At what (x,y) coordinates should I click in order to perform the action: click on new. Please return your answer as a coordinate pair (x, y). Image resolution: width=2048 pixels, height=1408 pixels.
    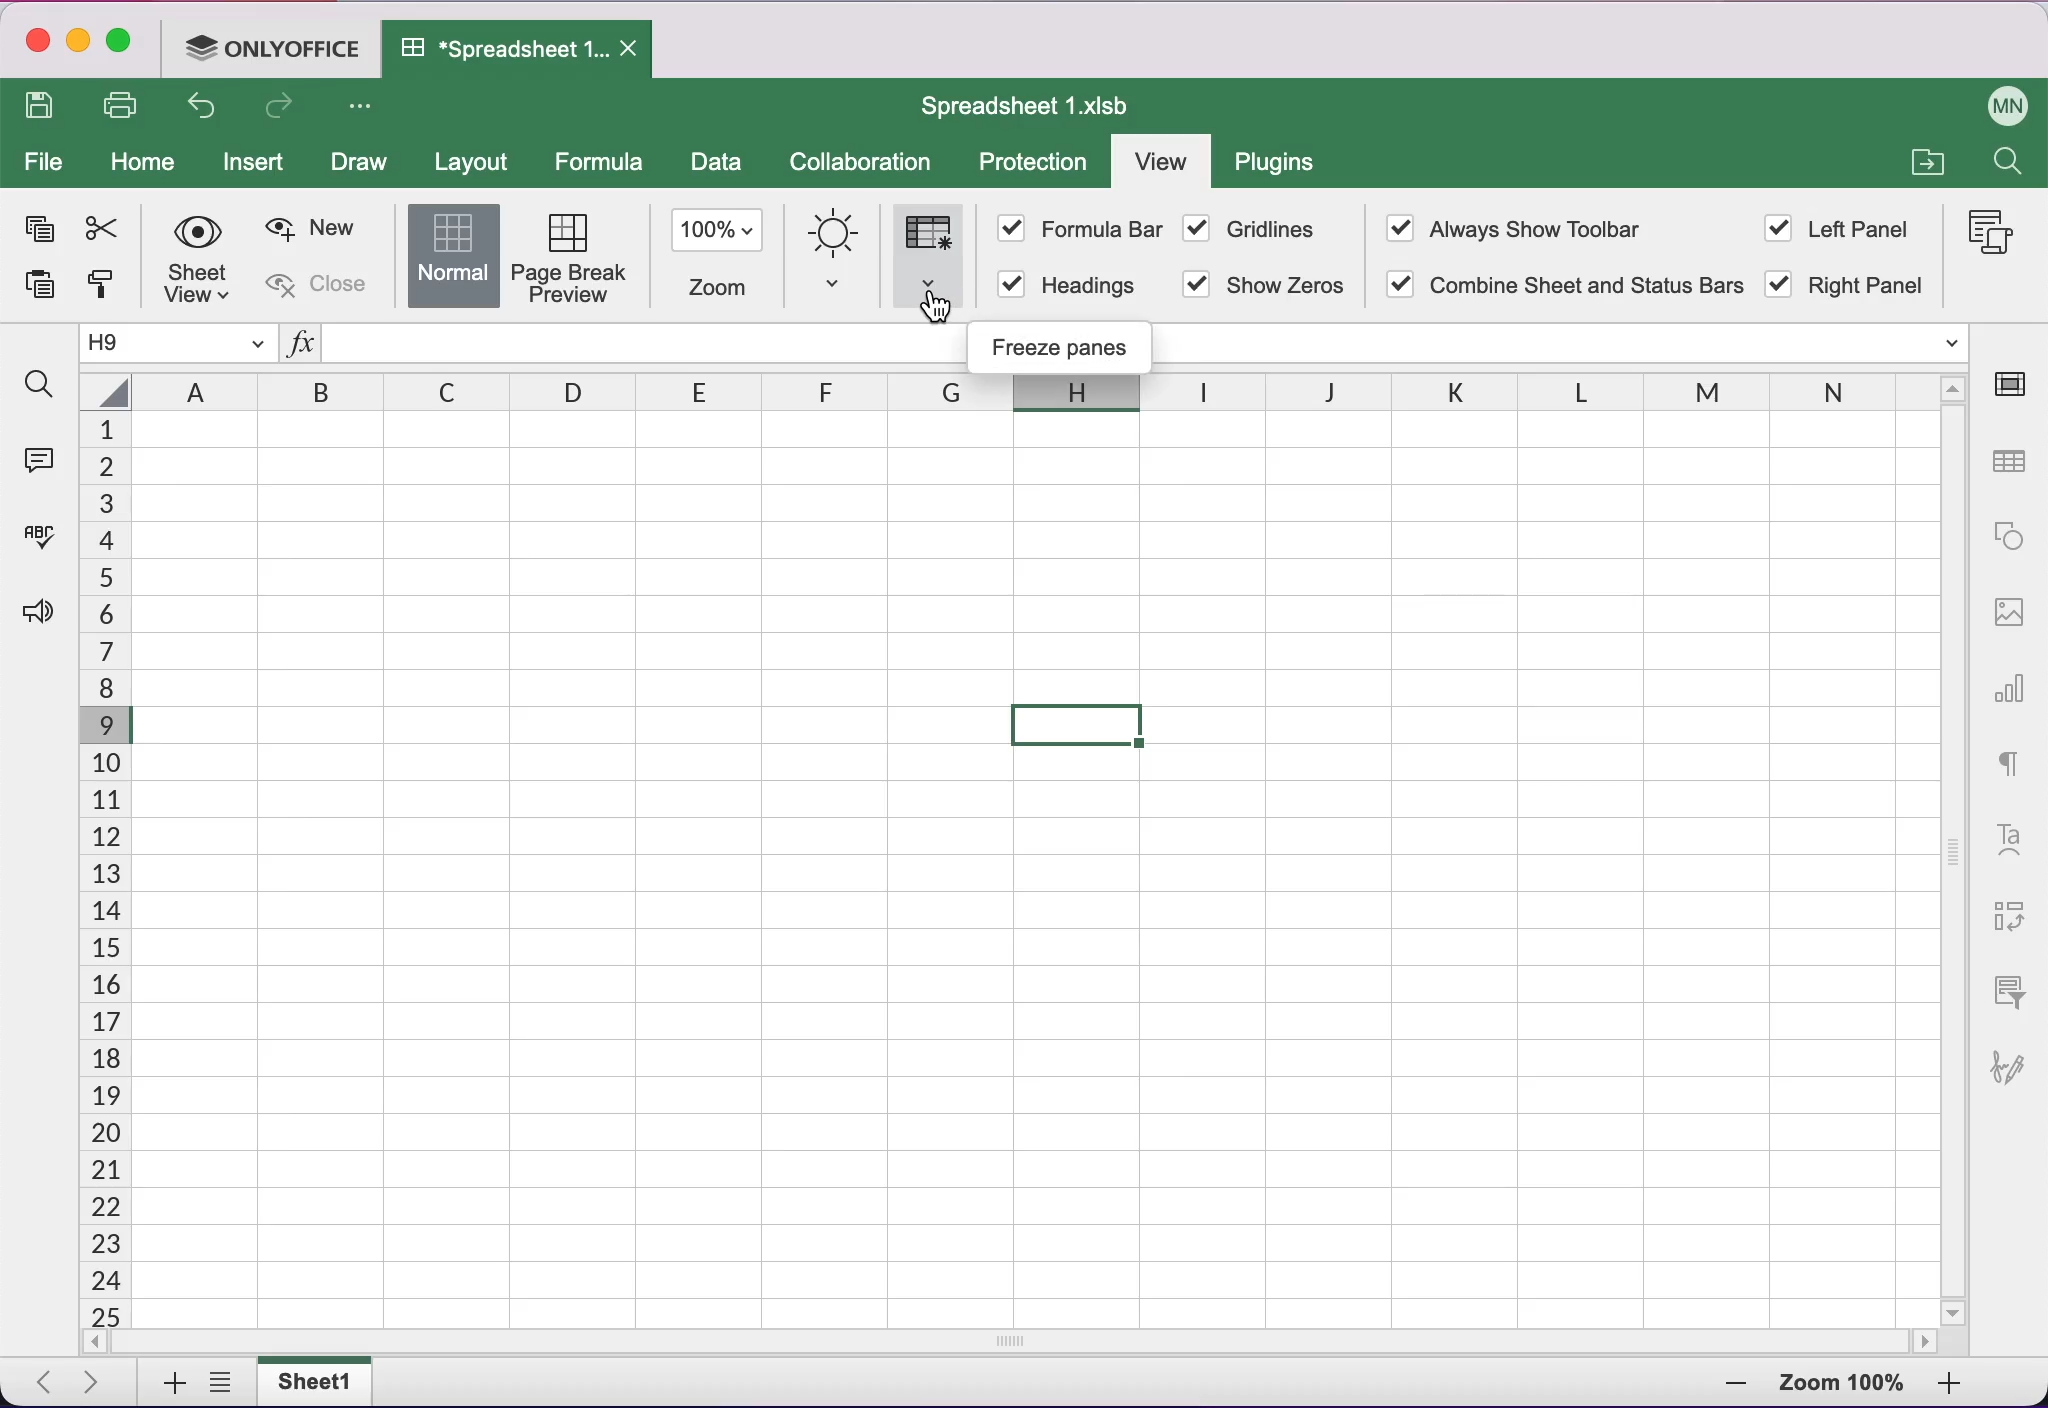
    Looking at the image, I should click on (312, 225).